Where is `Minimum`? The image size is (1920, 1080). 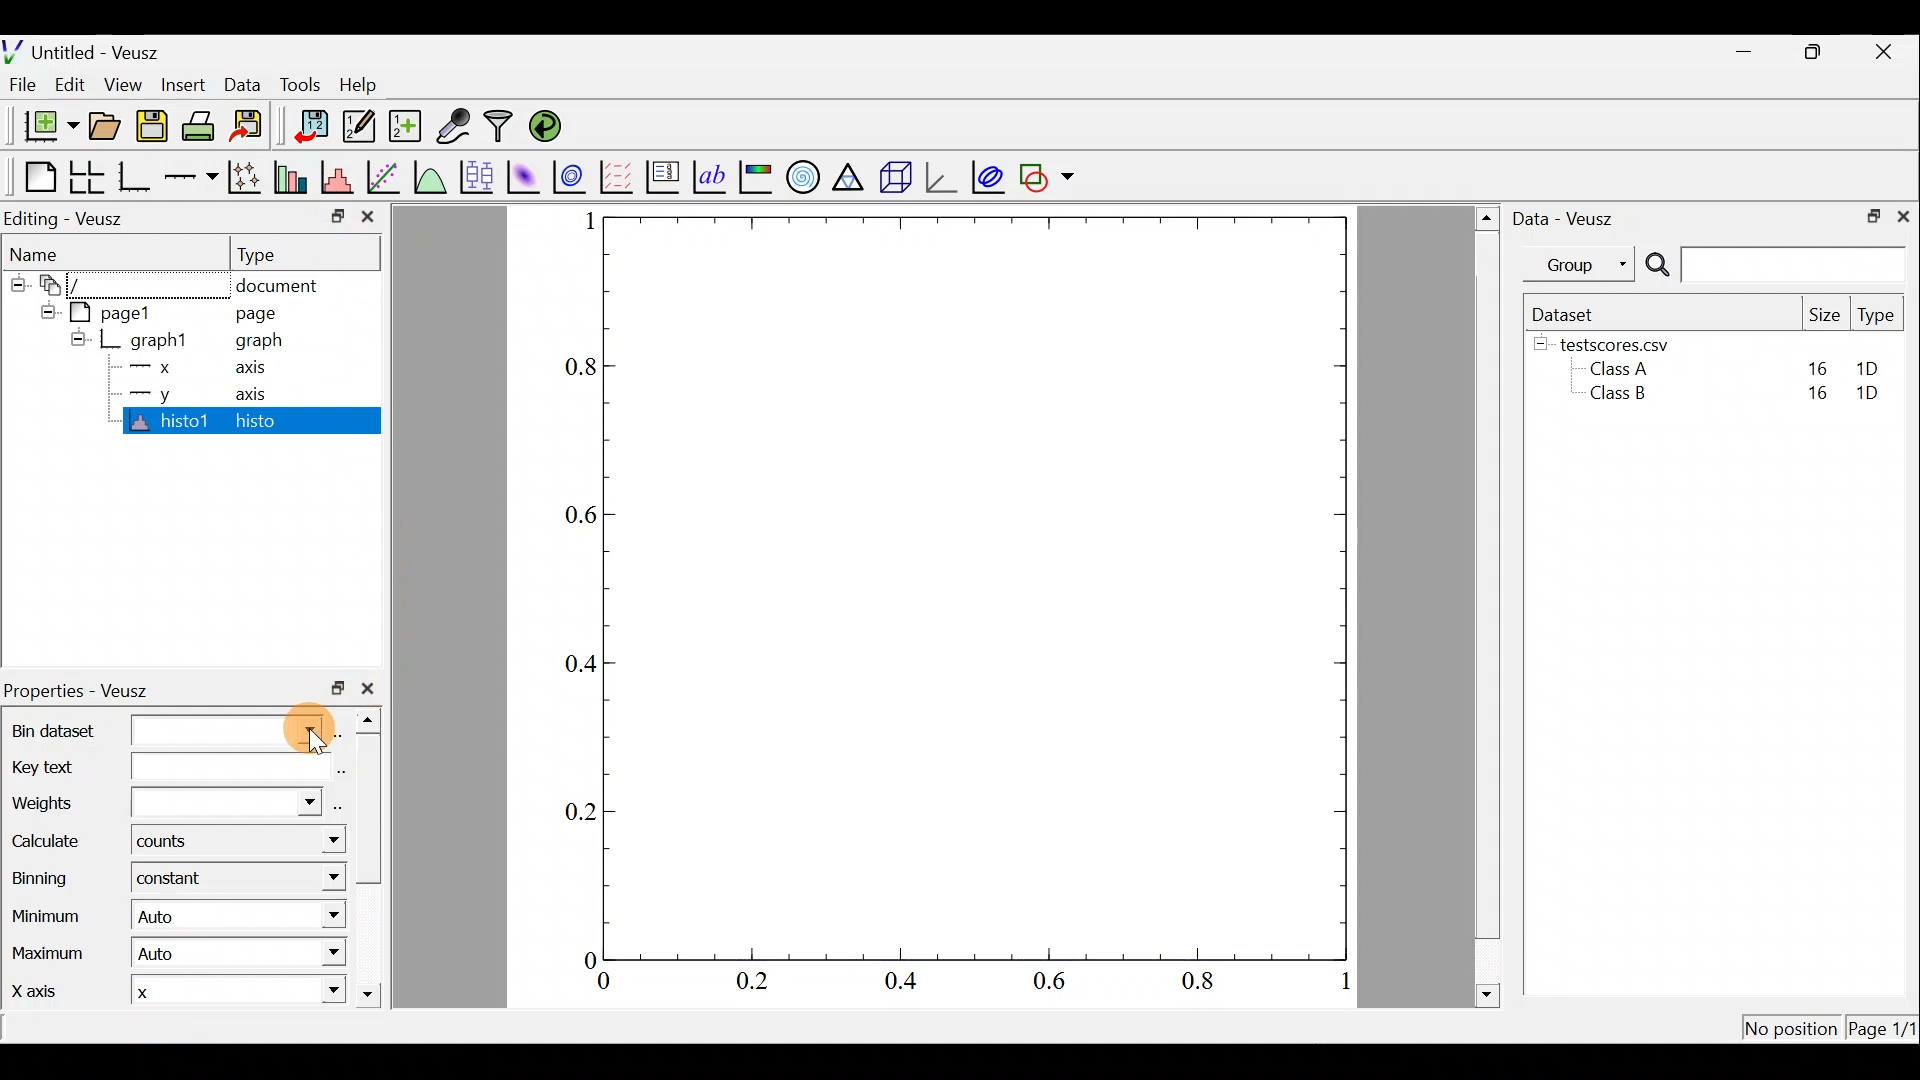 Minimum is located at coordinates (49, 915).